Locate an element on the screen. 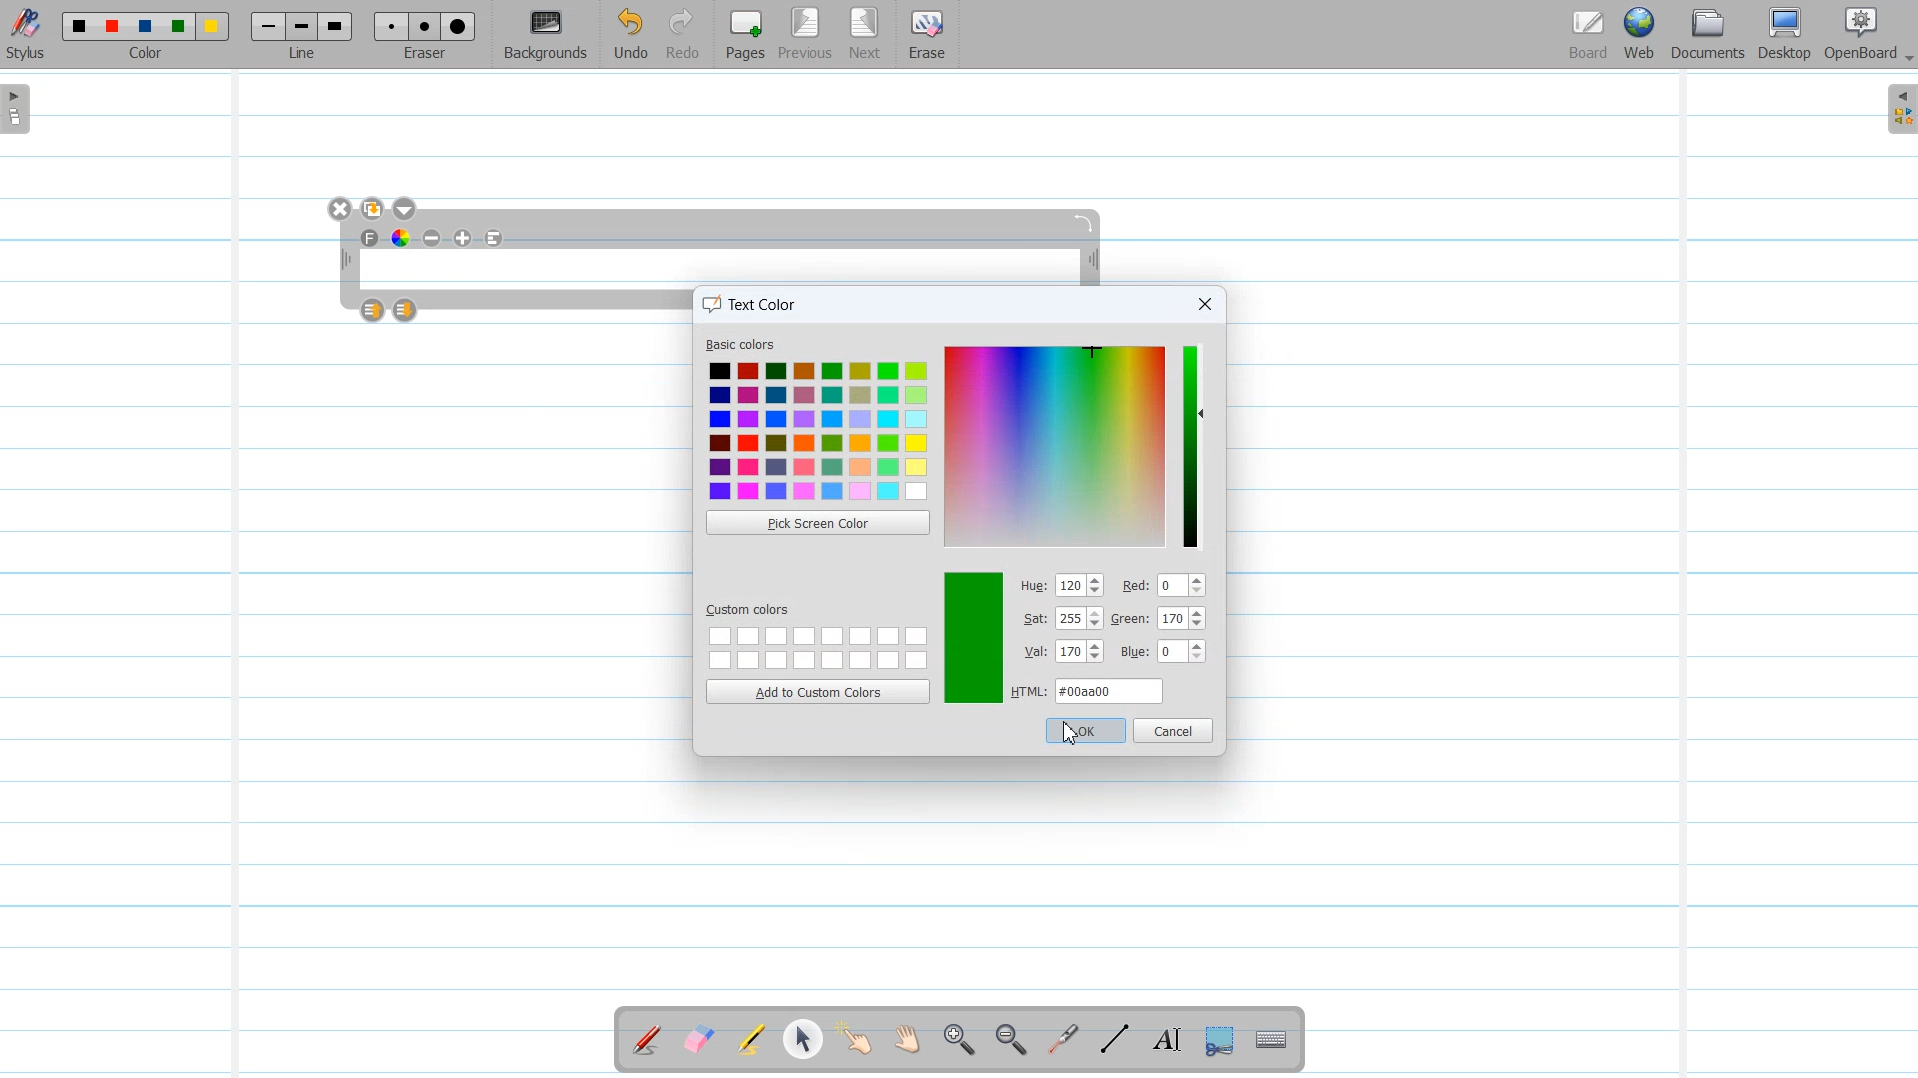  Capture part of the screen is located at coordinates (1217, 1041).